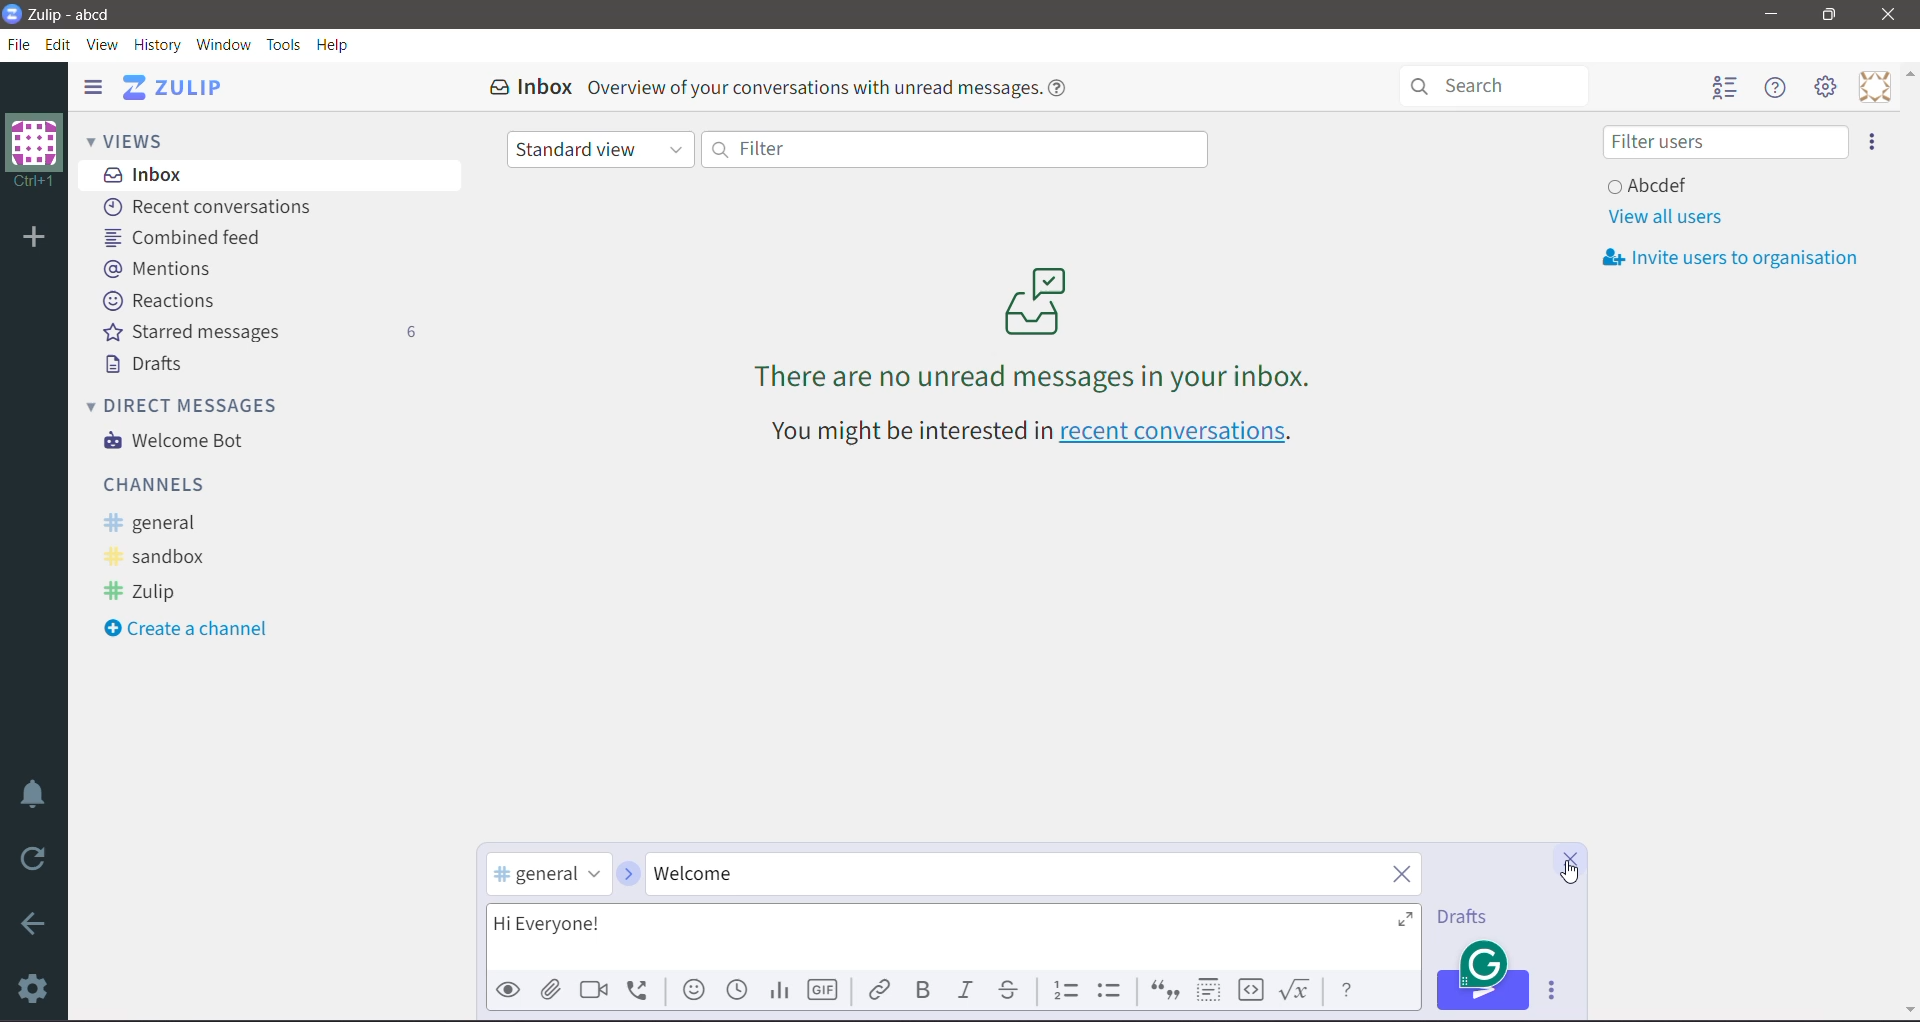 The image size is (1920, 1022). I want to click on Close, so click(1891, 15).